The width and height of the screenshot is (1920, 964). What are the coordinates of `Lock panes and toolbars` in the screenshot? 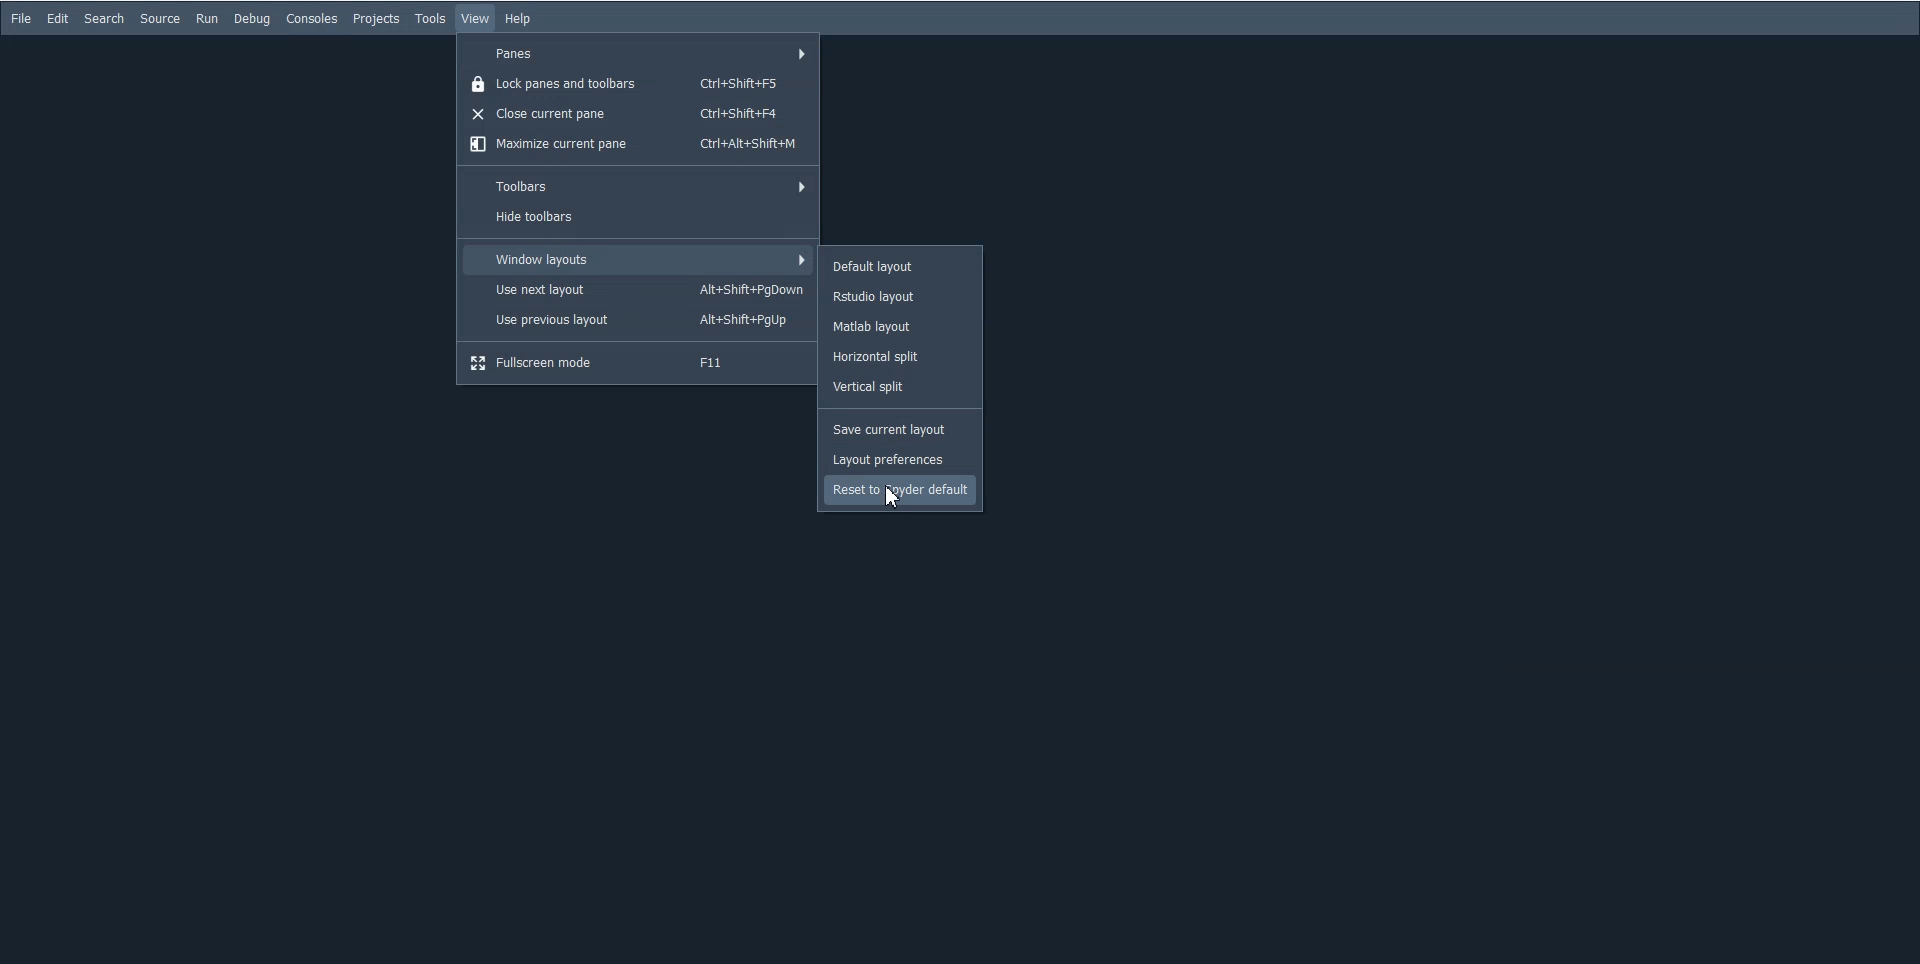 It's located at (638, 82).